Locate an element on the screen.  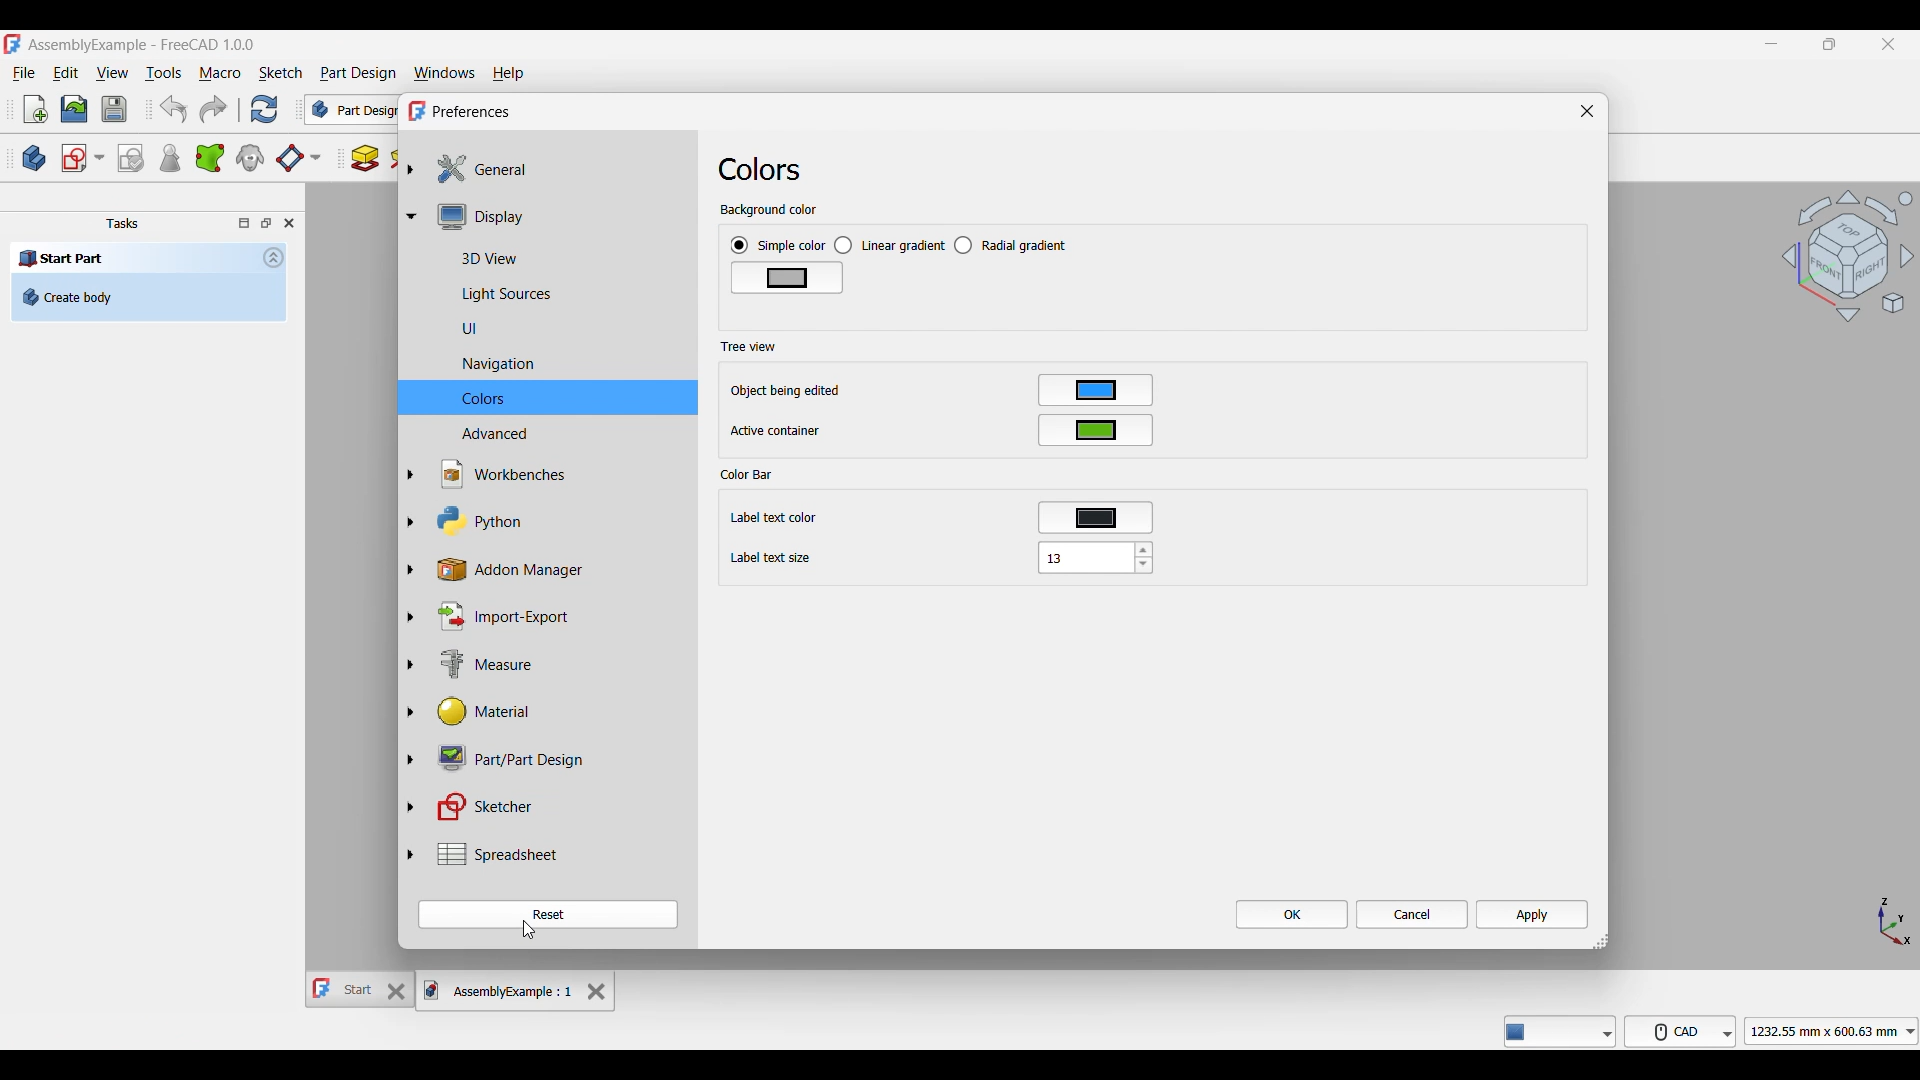
Help menu is located at coordinates (508, 74).